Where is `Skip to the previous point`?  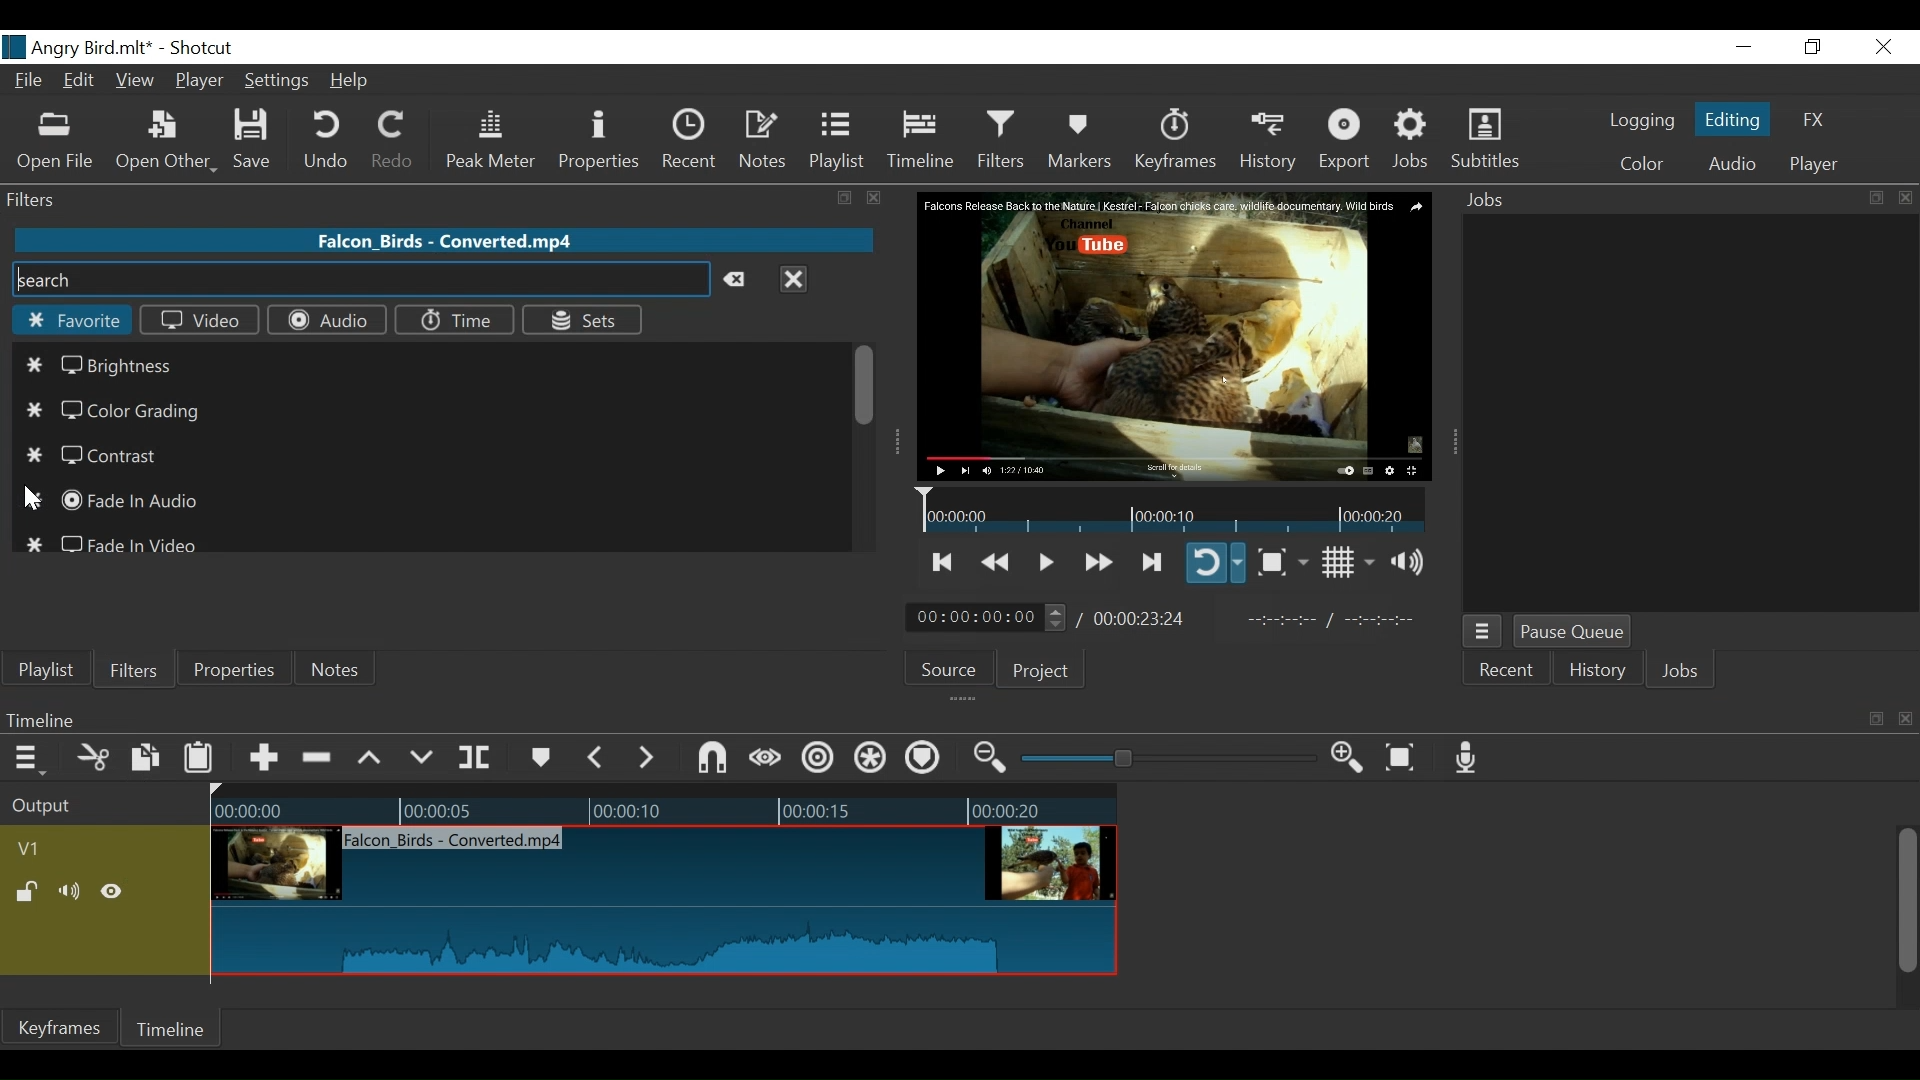
Skip to the previous point is located at coordinates (944, 562).